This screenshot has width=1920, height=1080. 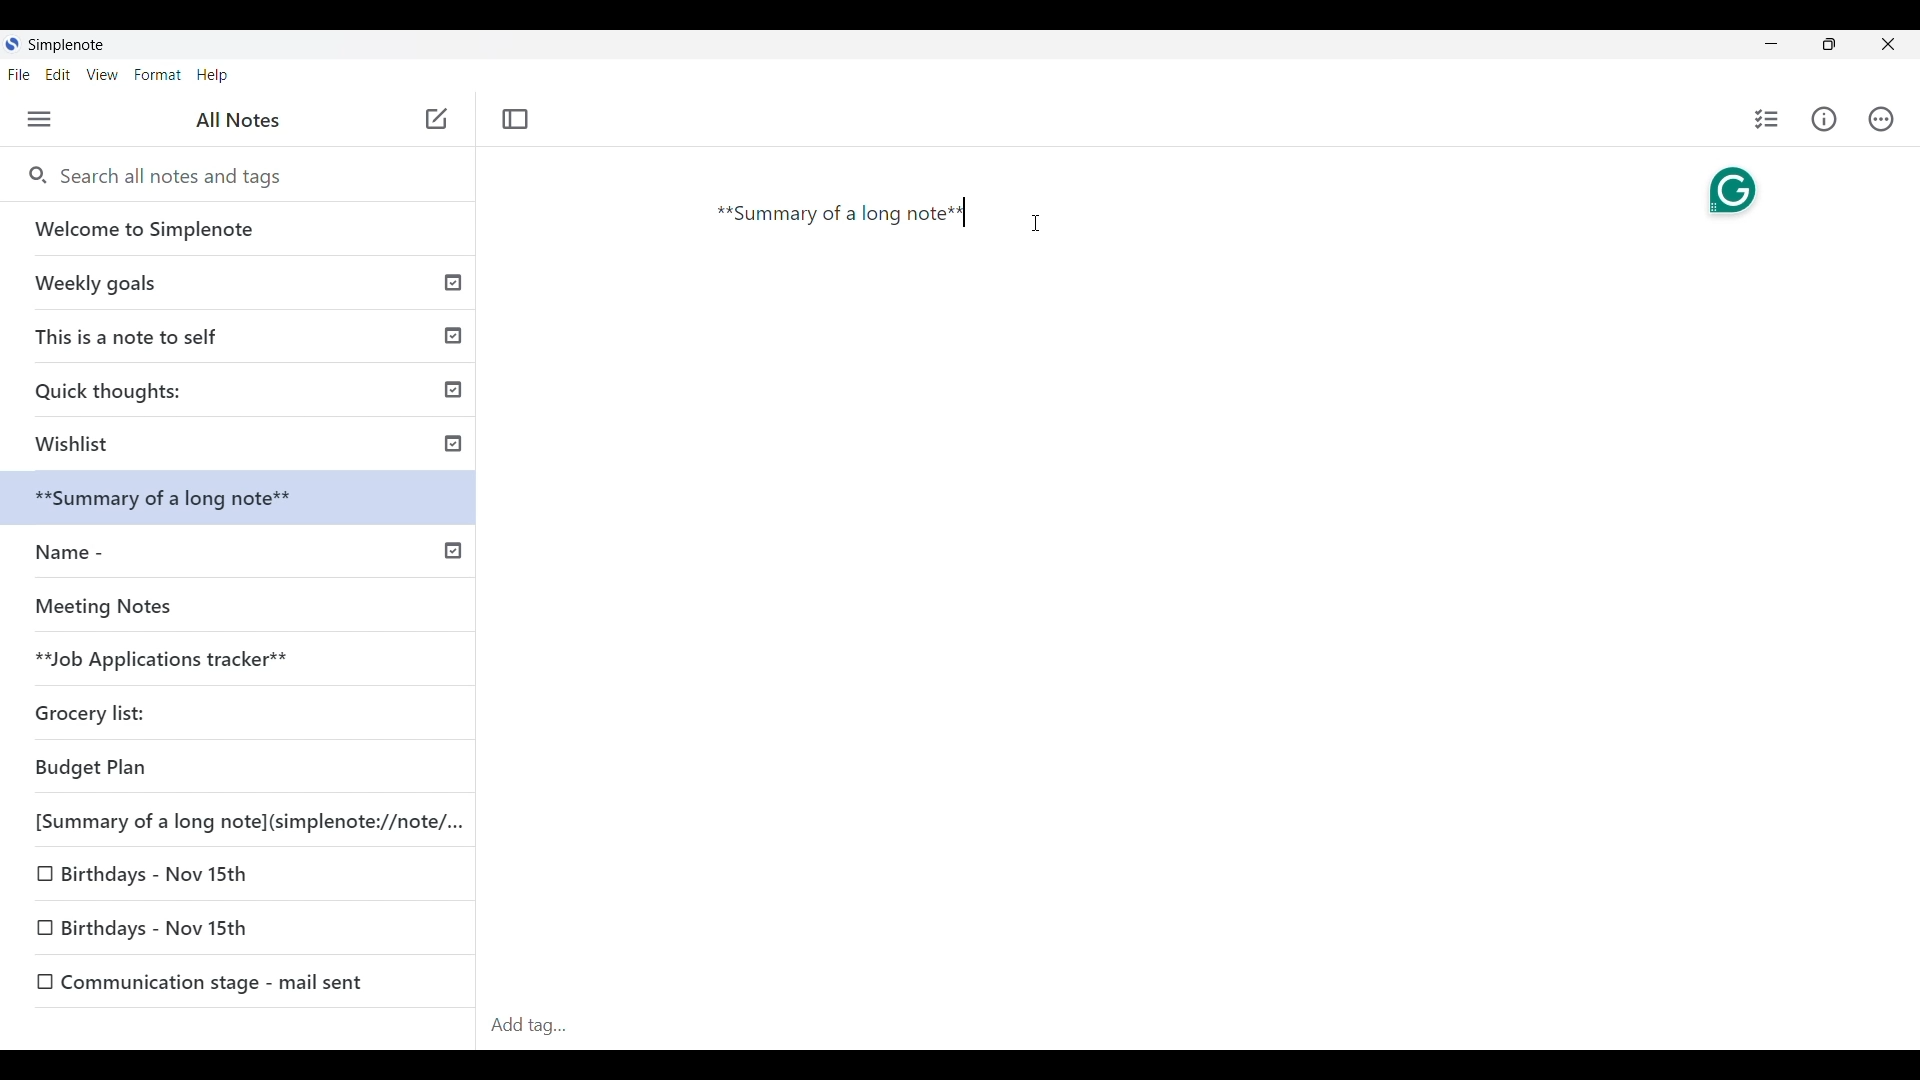 What do you see at coordinates (19, 74) in the screenshot?
I see `File` at bounding box center [19, 74].